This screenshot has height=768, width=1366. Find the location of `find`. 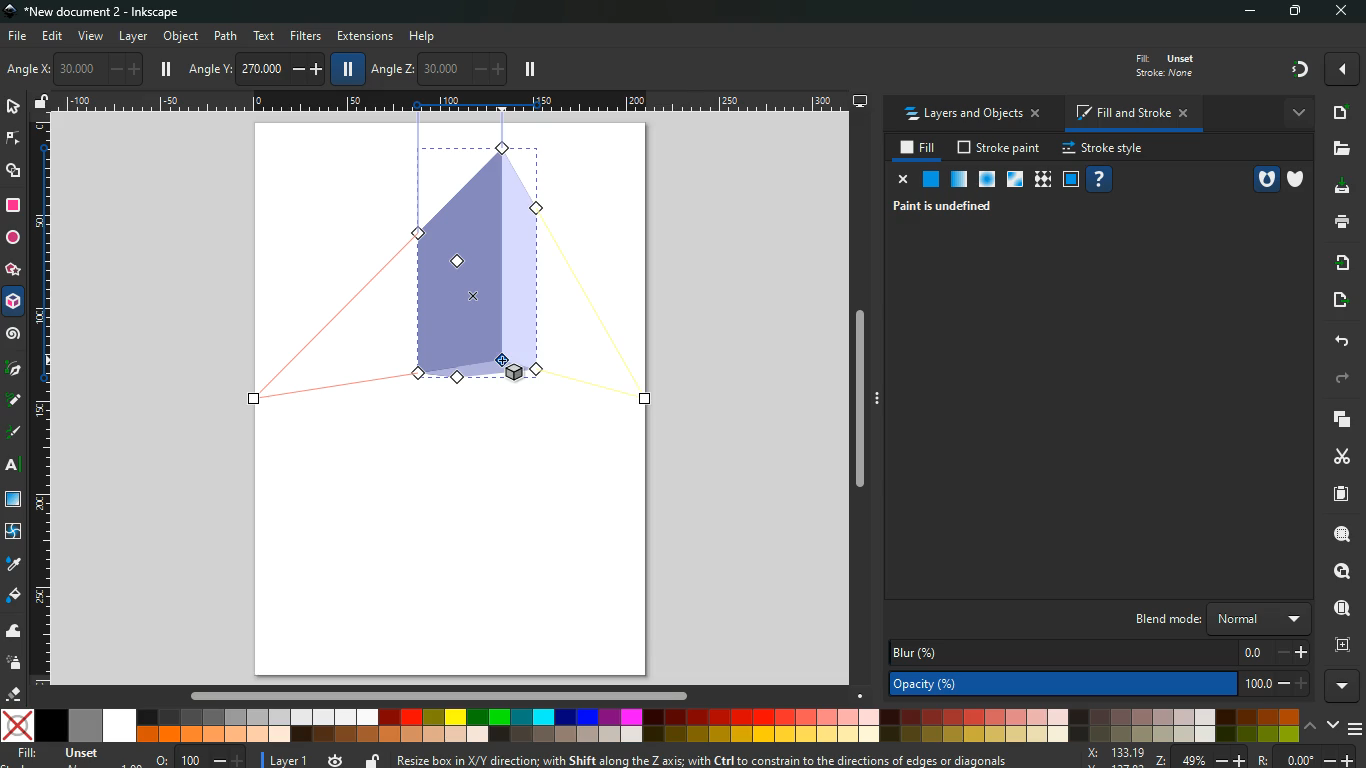

find is located at coordinates (1340, 609).